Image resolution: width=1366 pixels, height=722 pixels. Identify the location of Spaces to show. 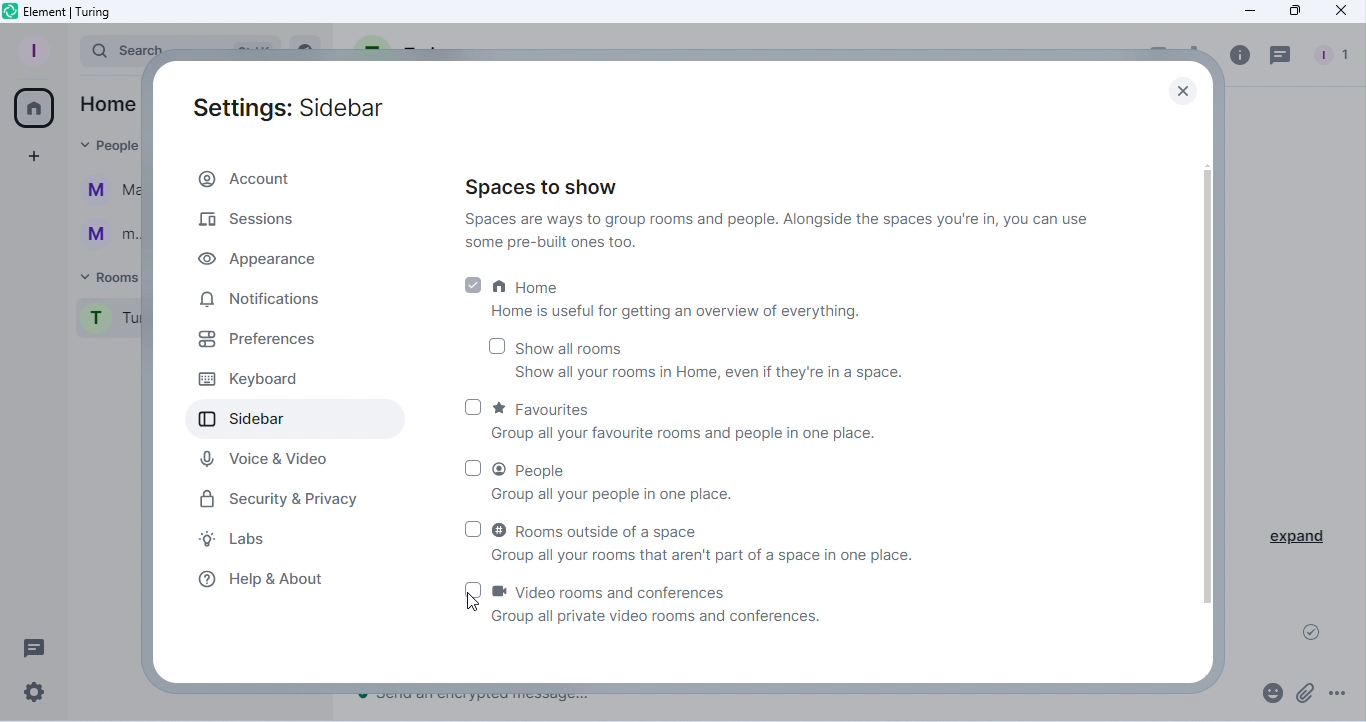
(781, 214).